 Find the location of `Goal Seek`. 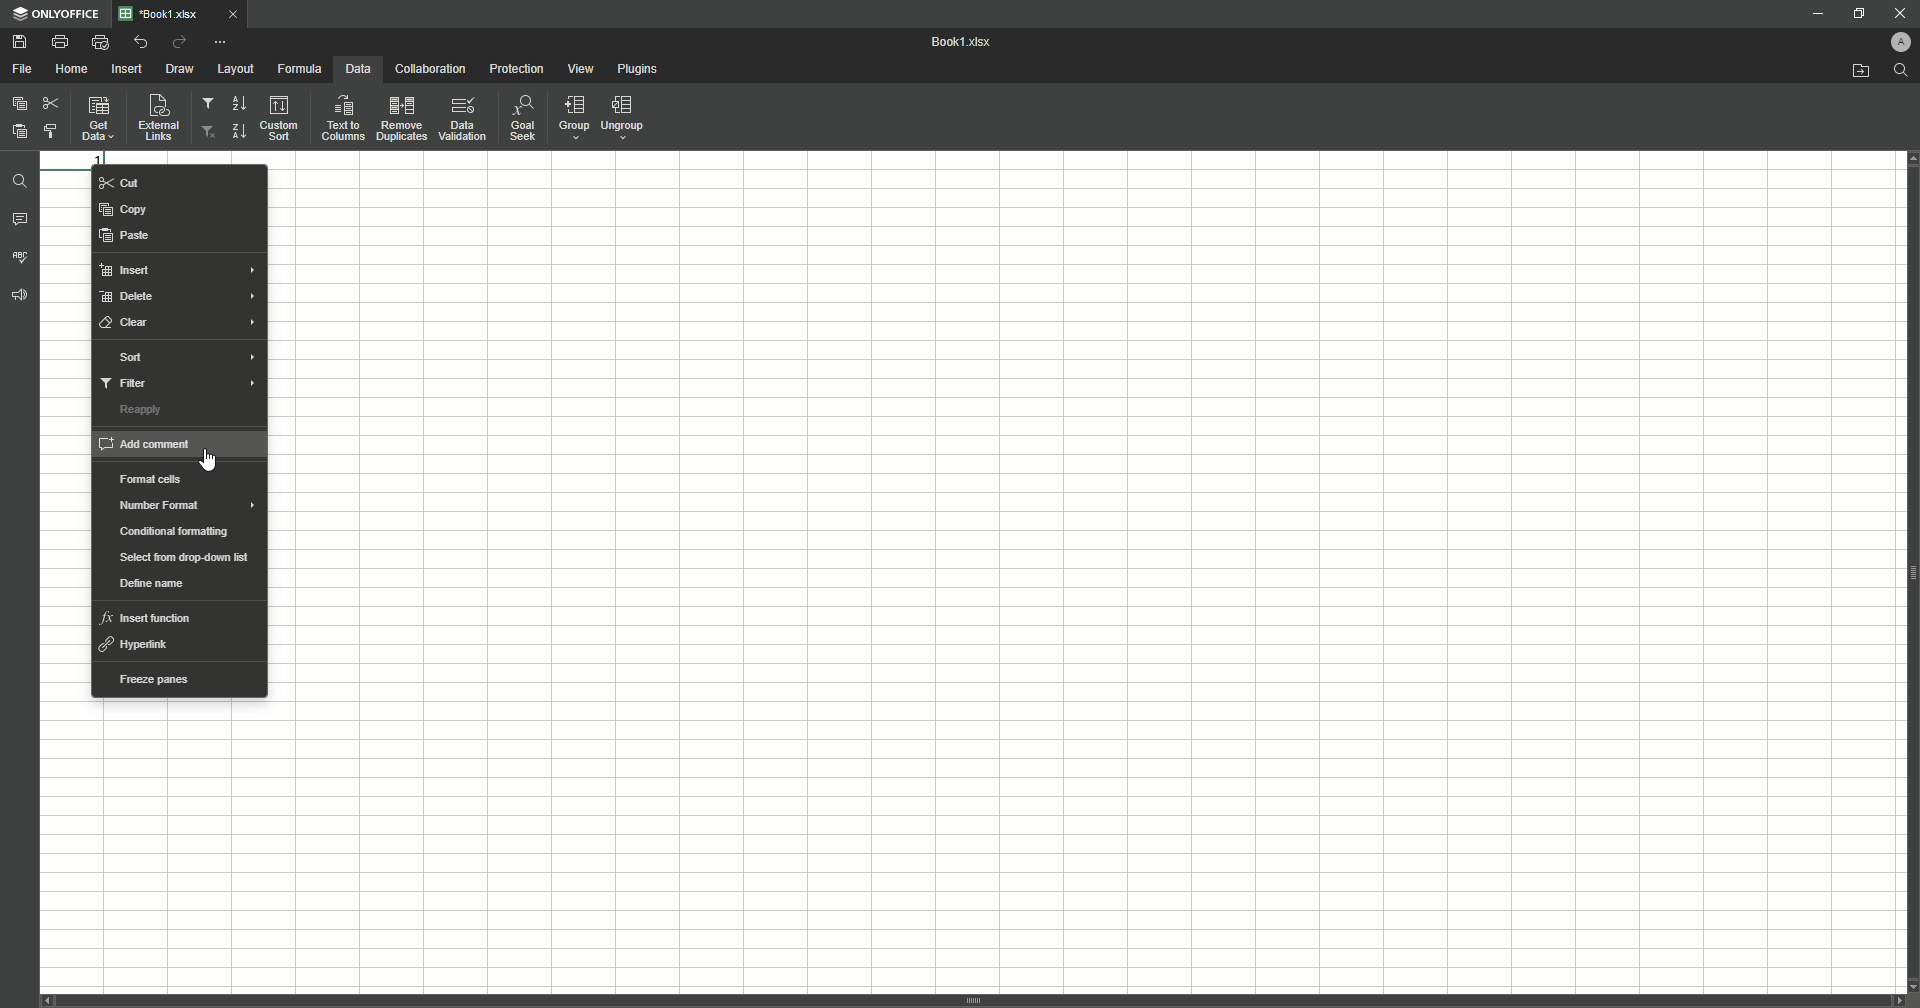

Goal Seek is located at coordinates (521, 120).